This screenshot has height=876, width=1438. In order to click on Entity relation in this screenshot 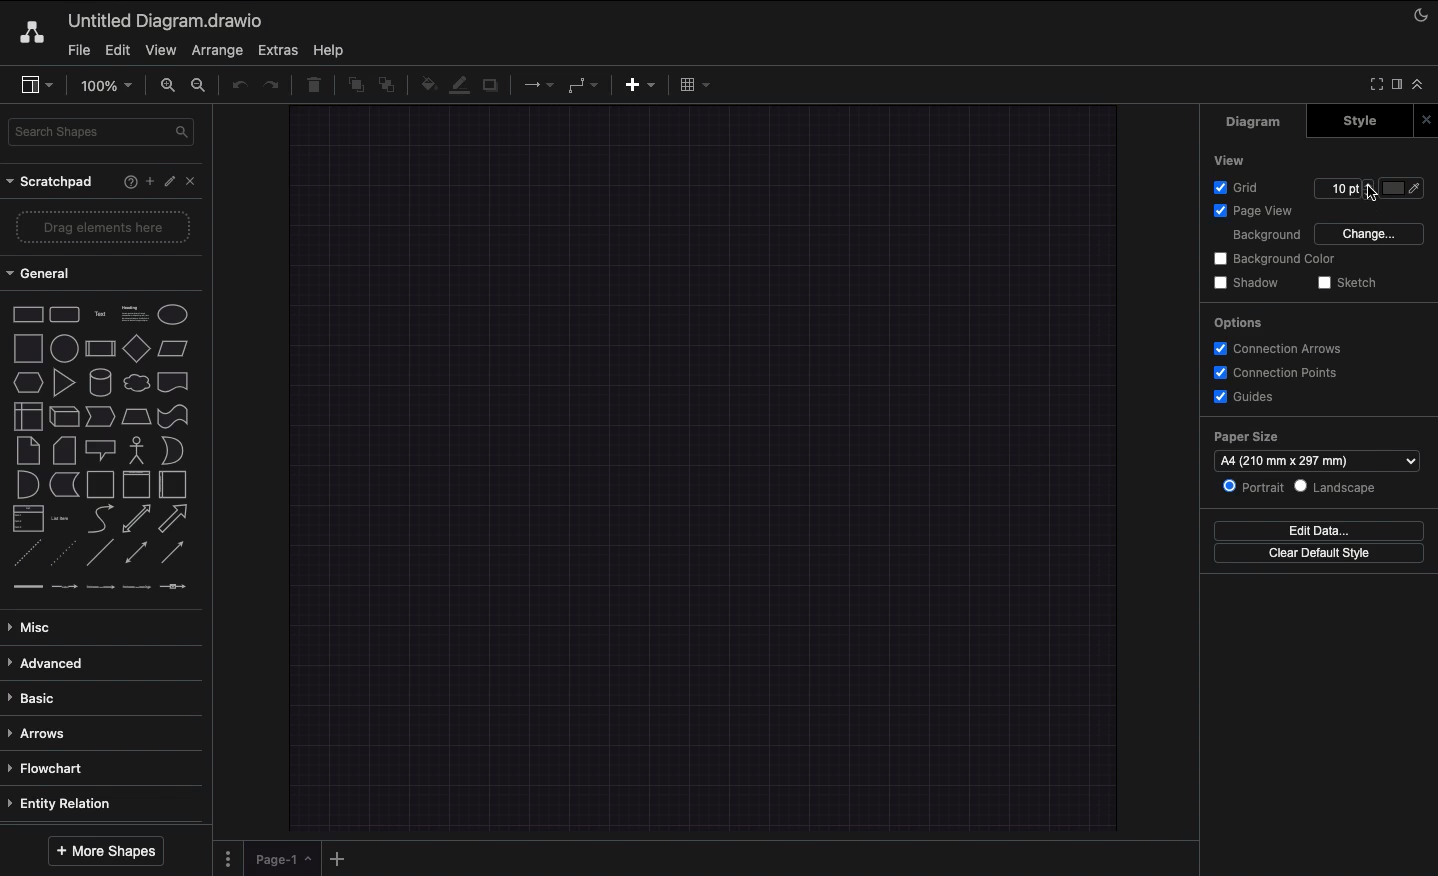, I will do `click(68, 800)`.